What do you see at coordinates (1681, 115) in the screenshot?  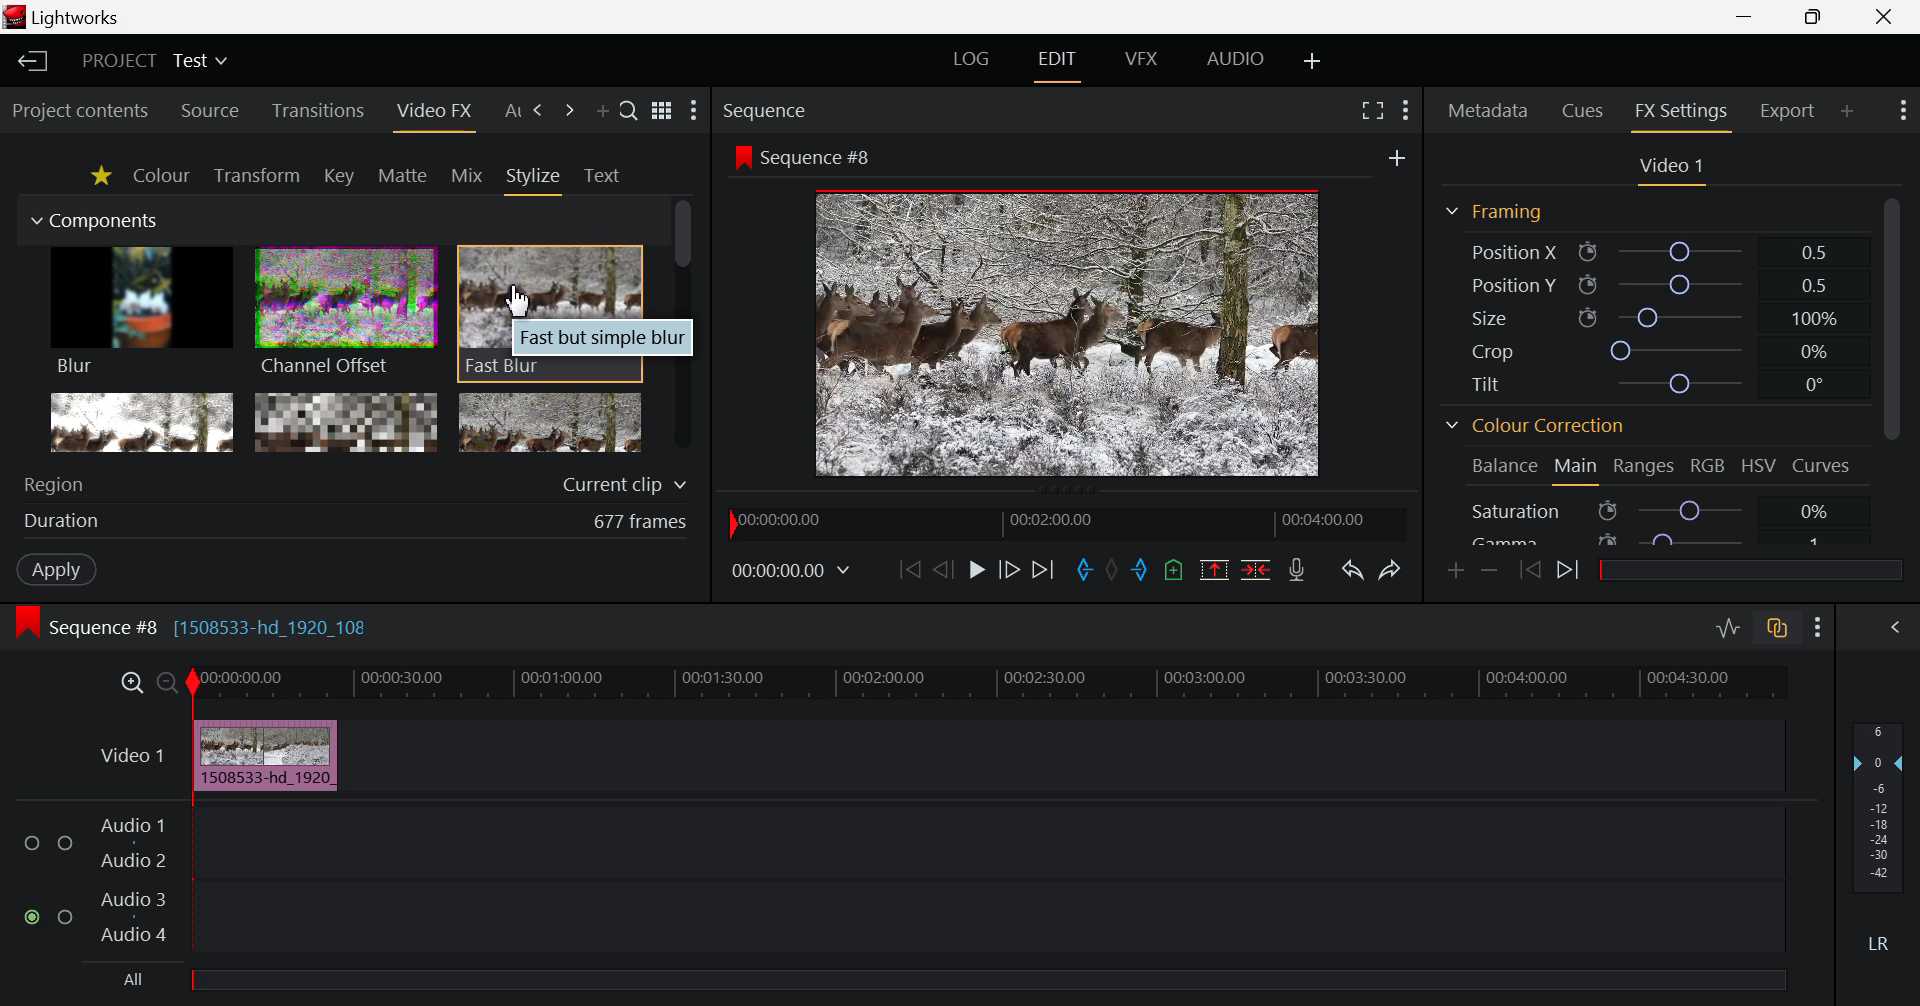 I see `FX Settings Open` at bounding box center [1681, 115].